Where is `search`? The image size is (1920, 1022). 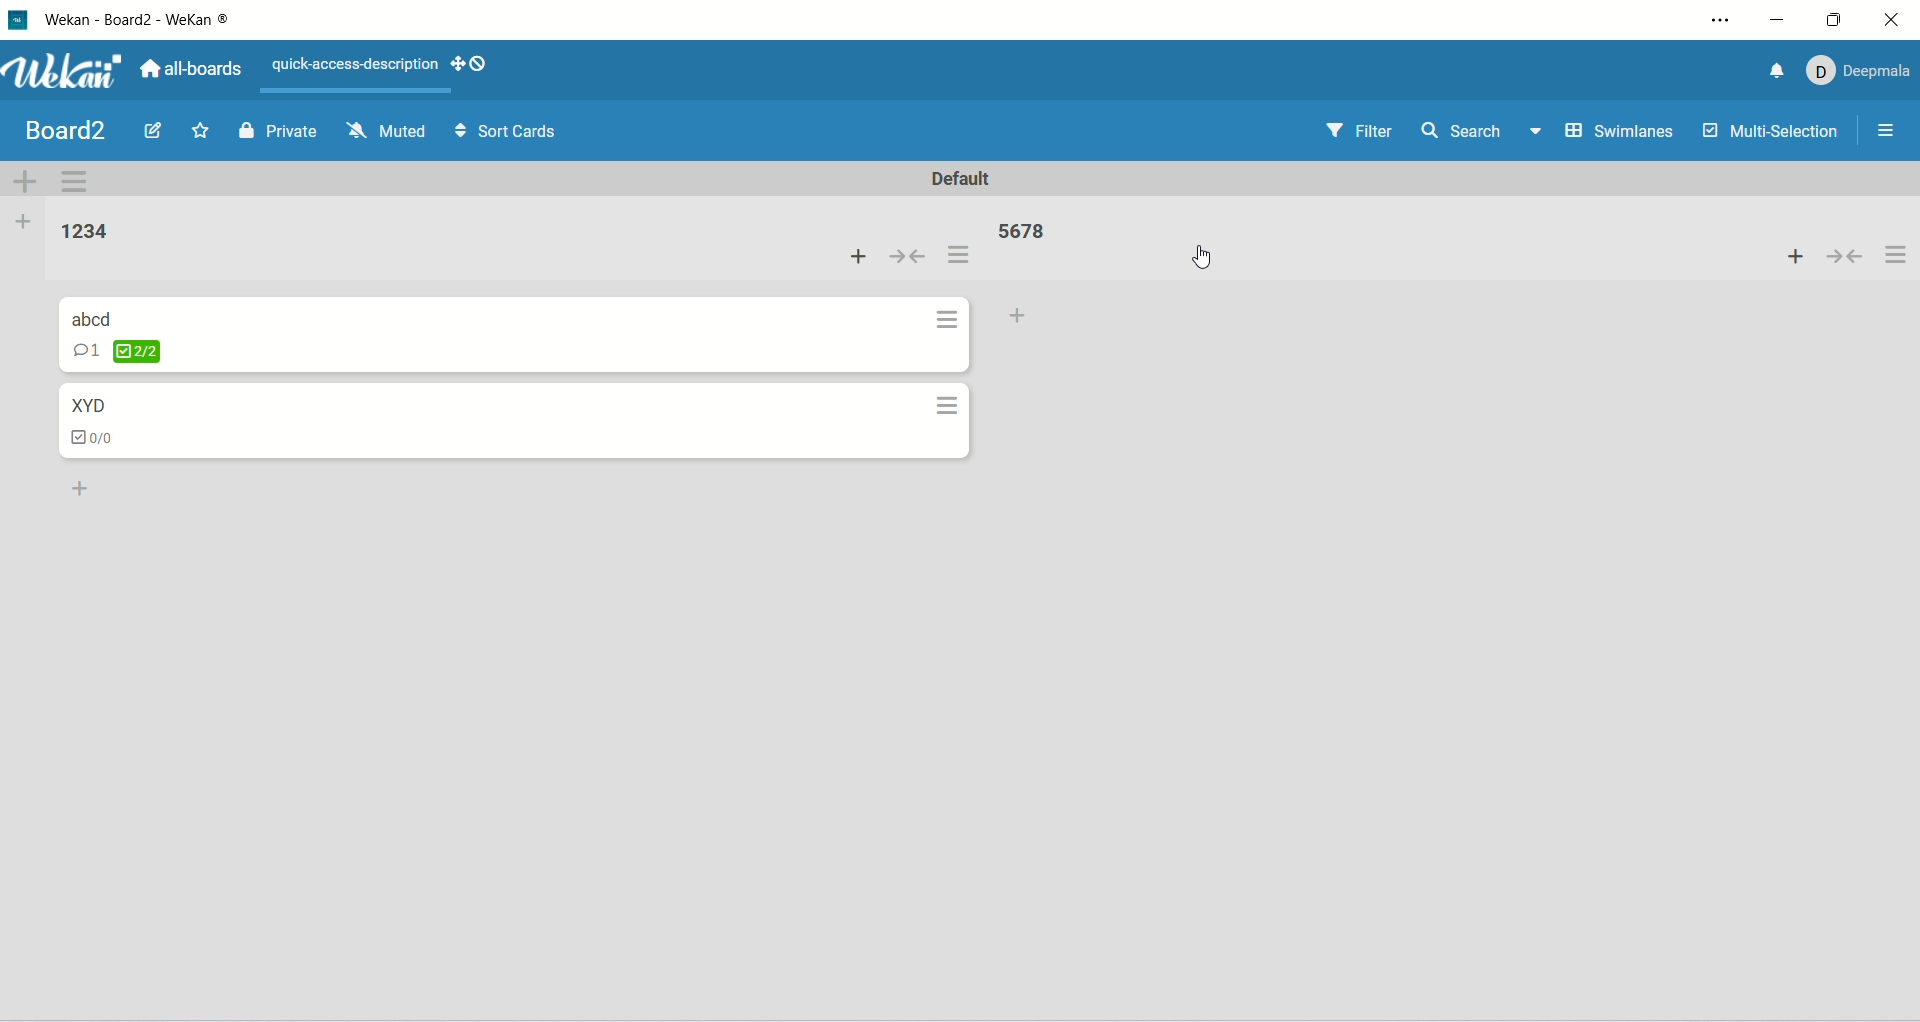
search is located at coordinates (1484, 133).